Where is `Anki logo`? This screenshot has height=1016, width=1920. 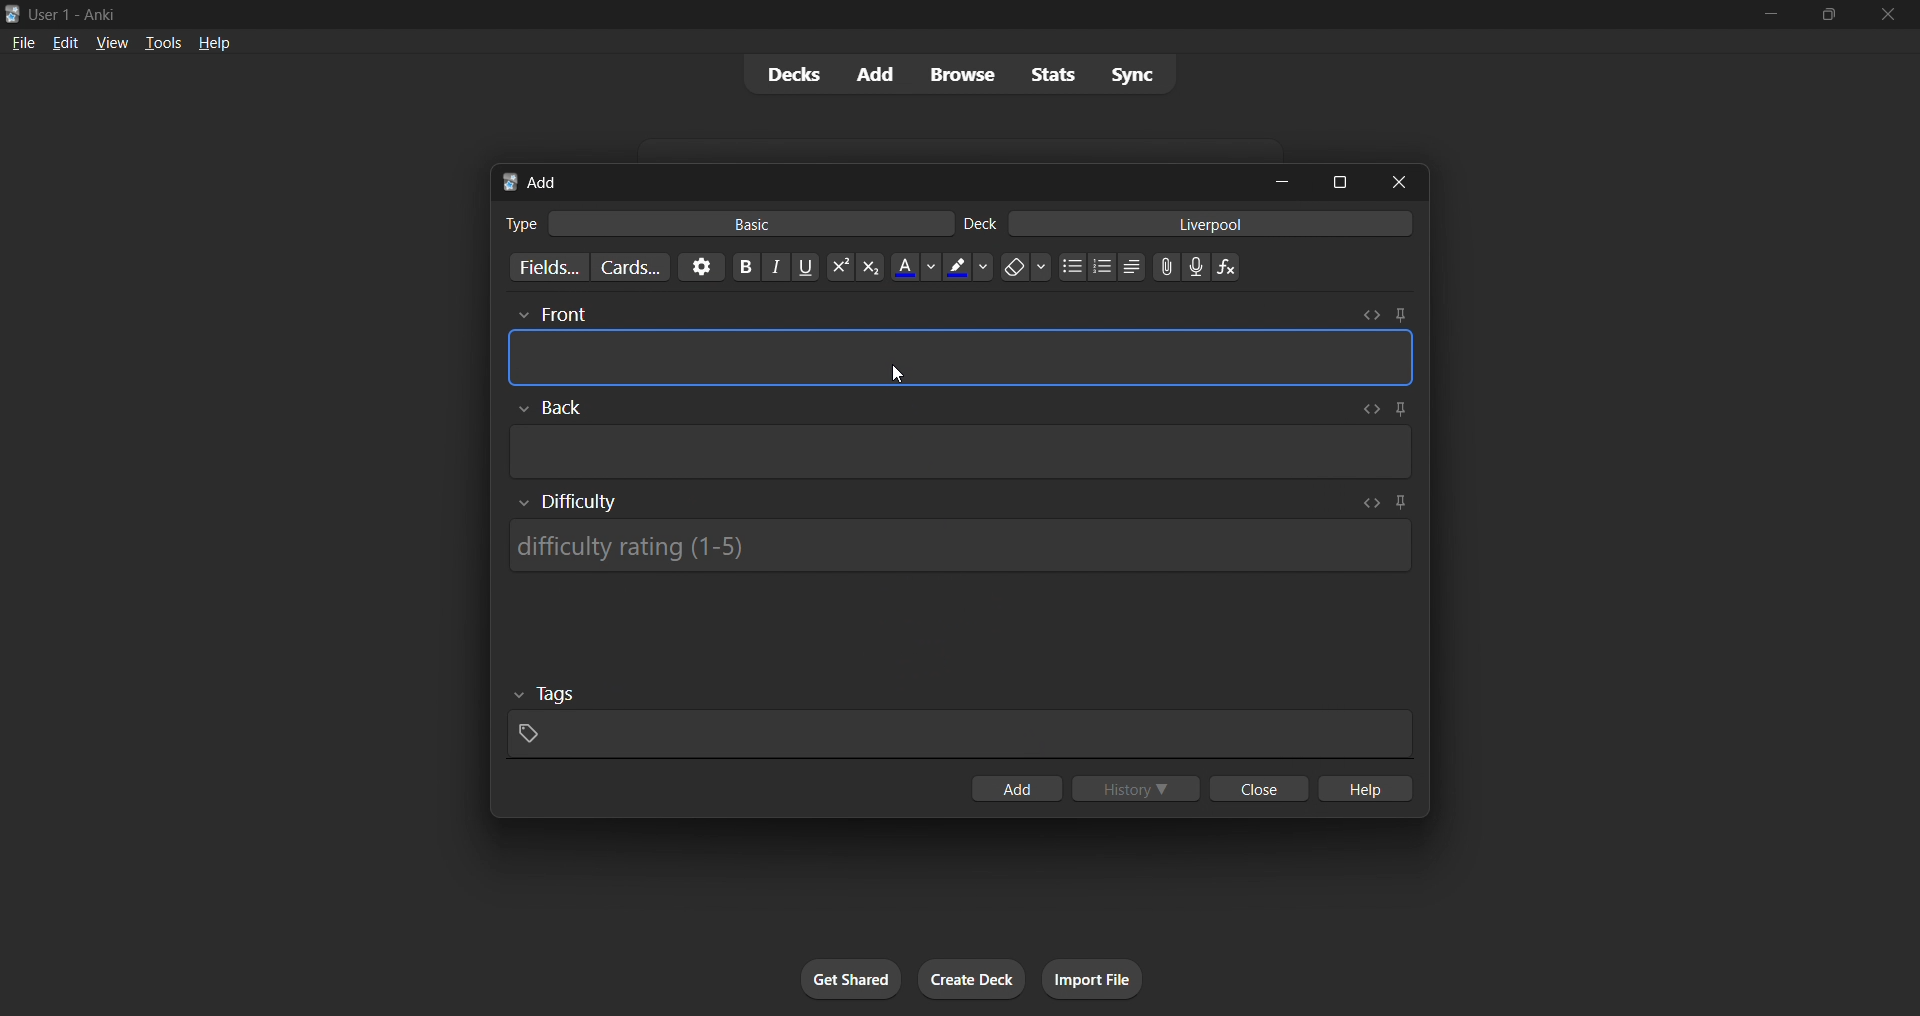 Anki logo is located at coordinates (510, 182).